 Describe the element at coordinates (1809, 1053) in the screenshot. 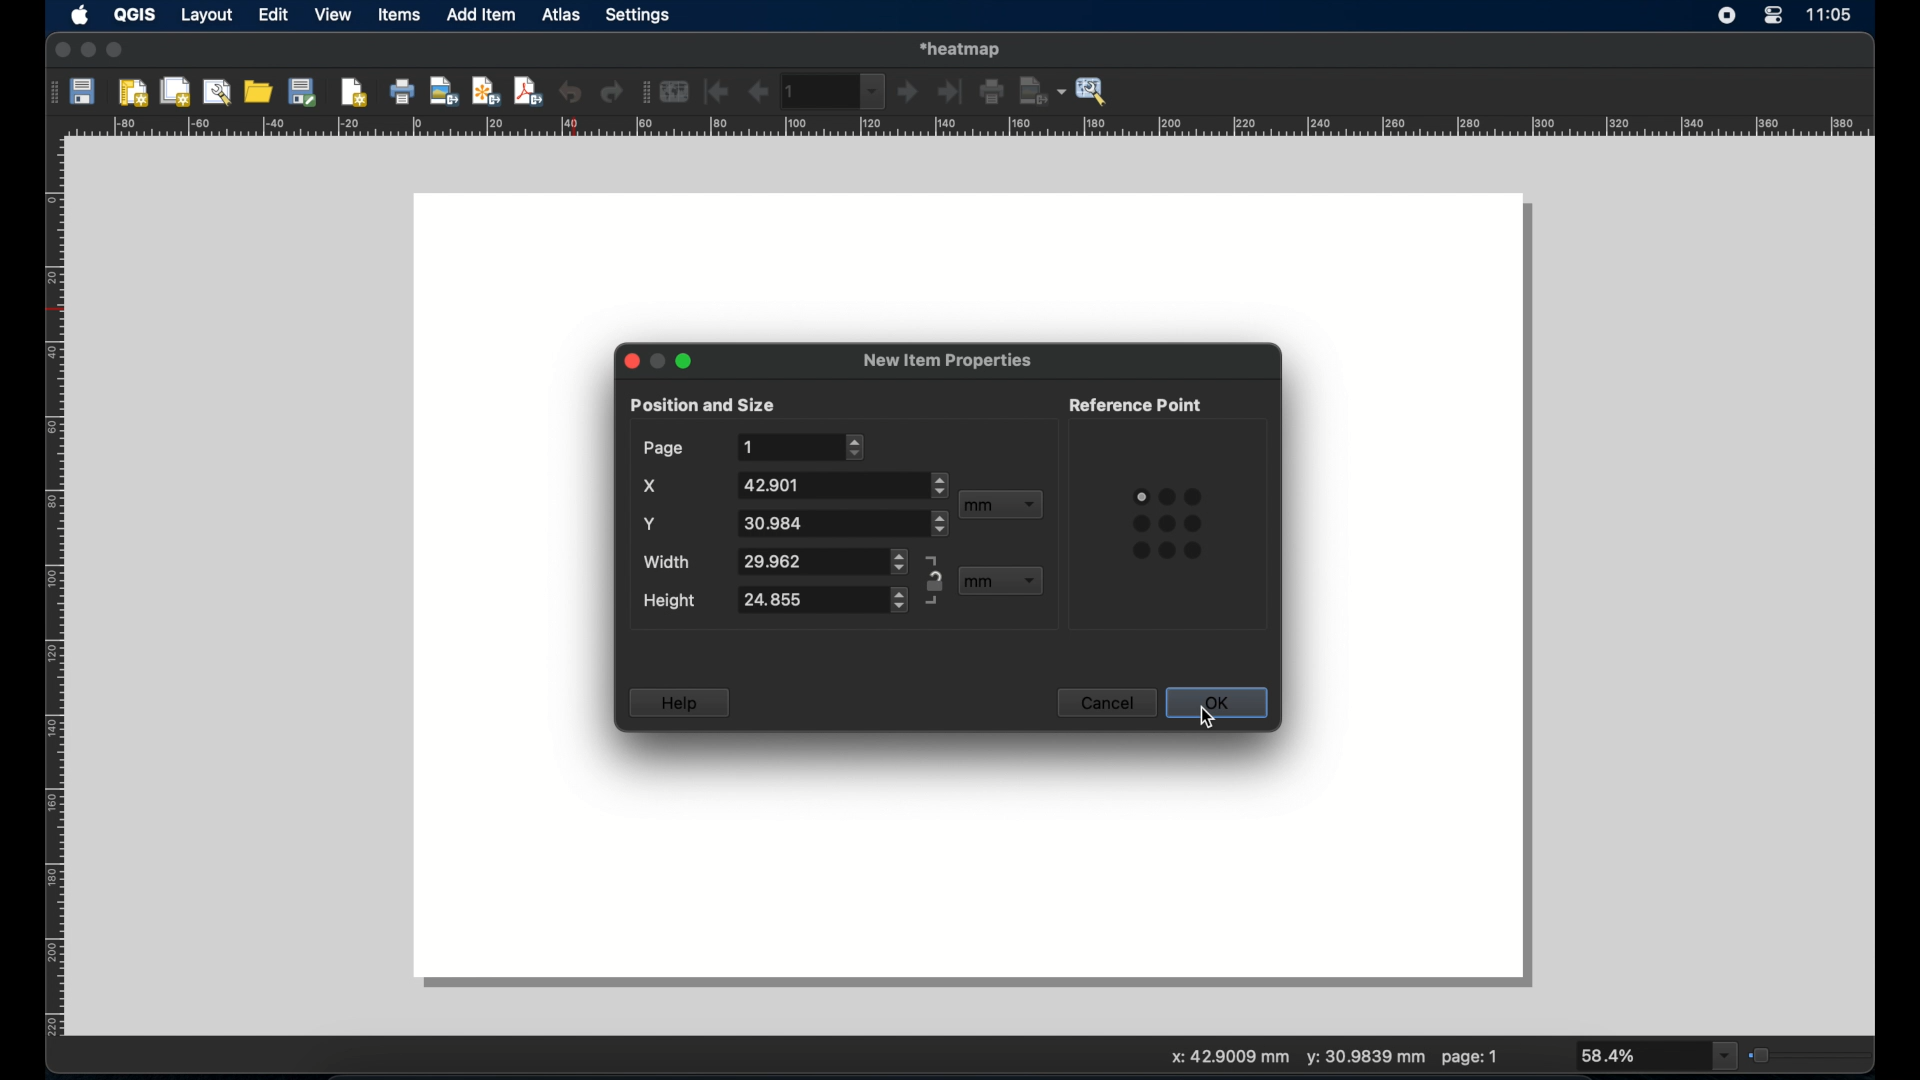

I see `zoom slider` at that location.